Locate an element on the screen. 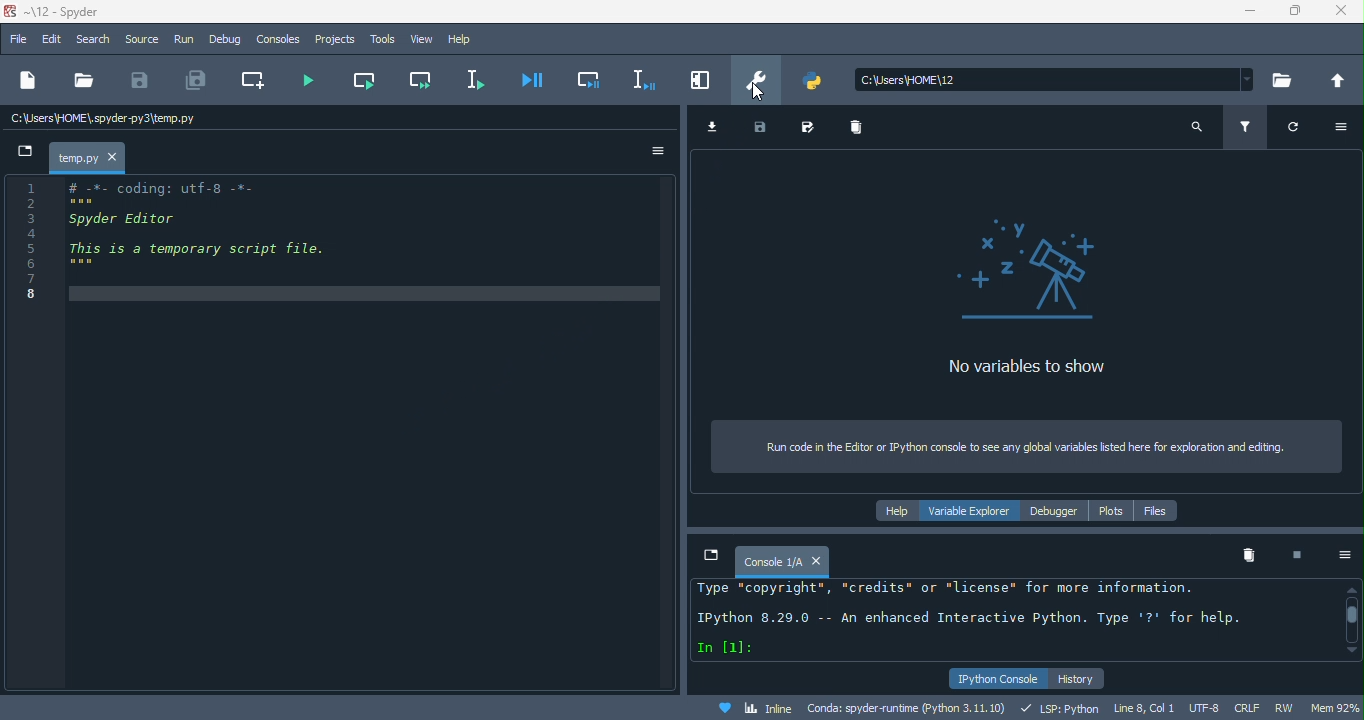 The width and height of the screenshot is (1364, 720). search is located at coordinates (1197, 125).